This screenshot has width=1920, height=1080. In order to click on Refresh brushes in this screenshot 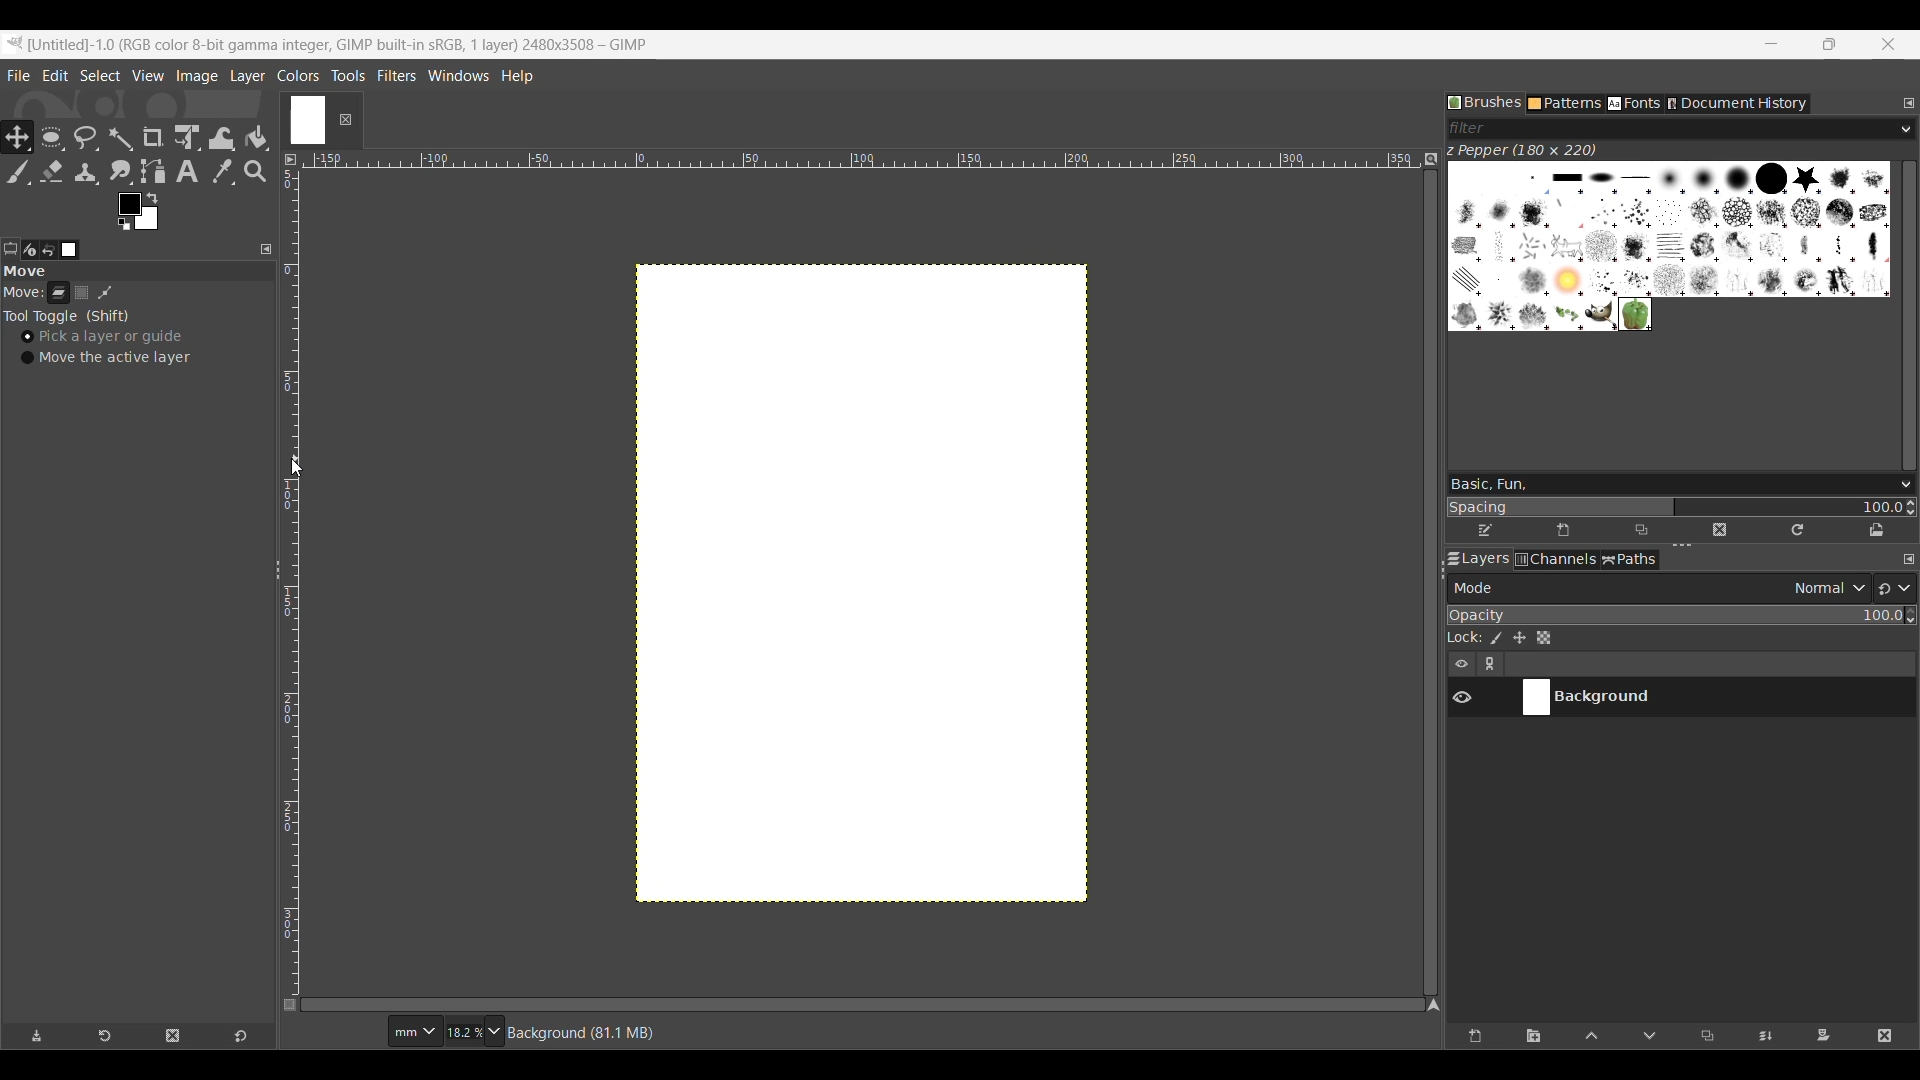, I will do `click(1797, 531)`.